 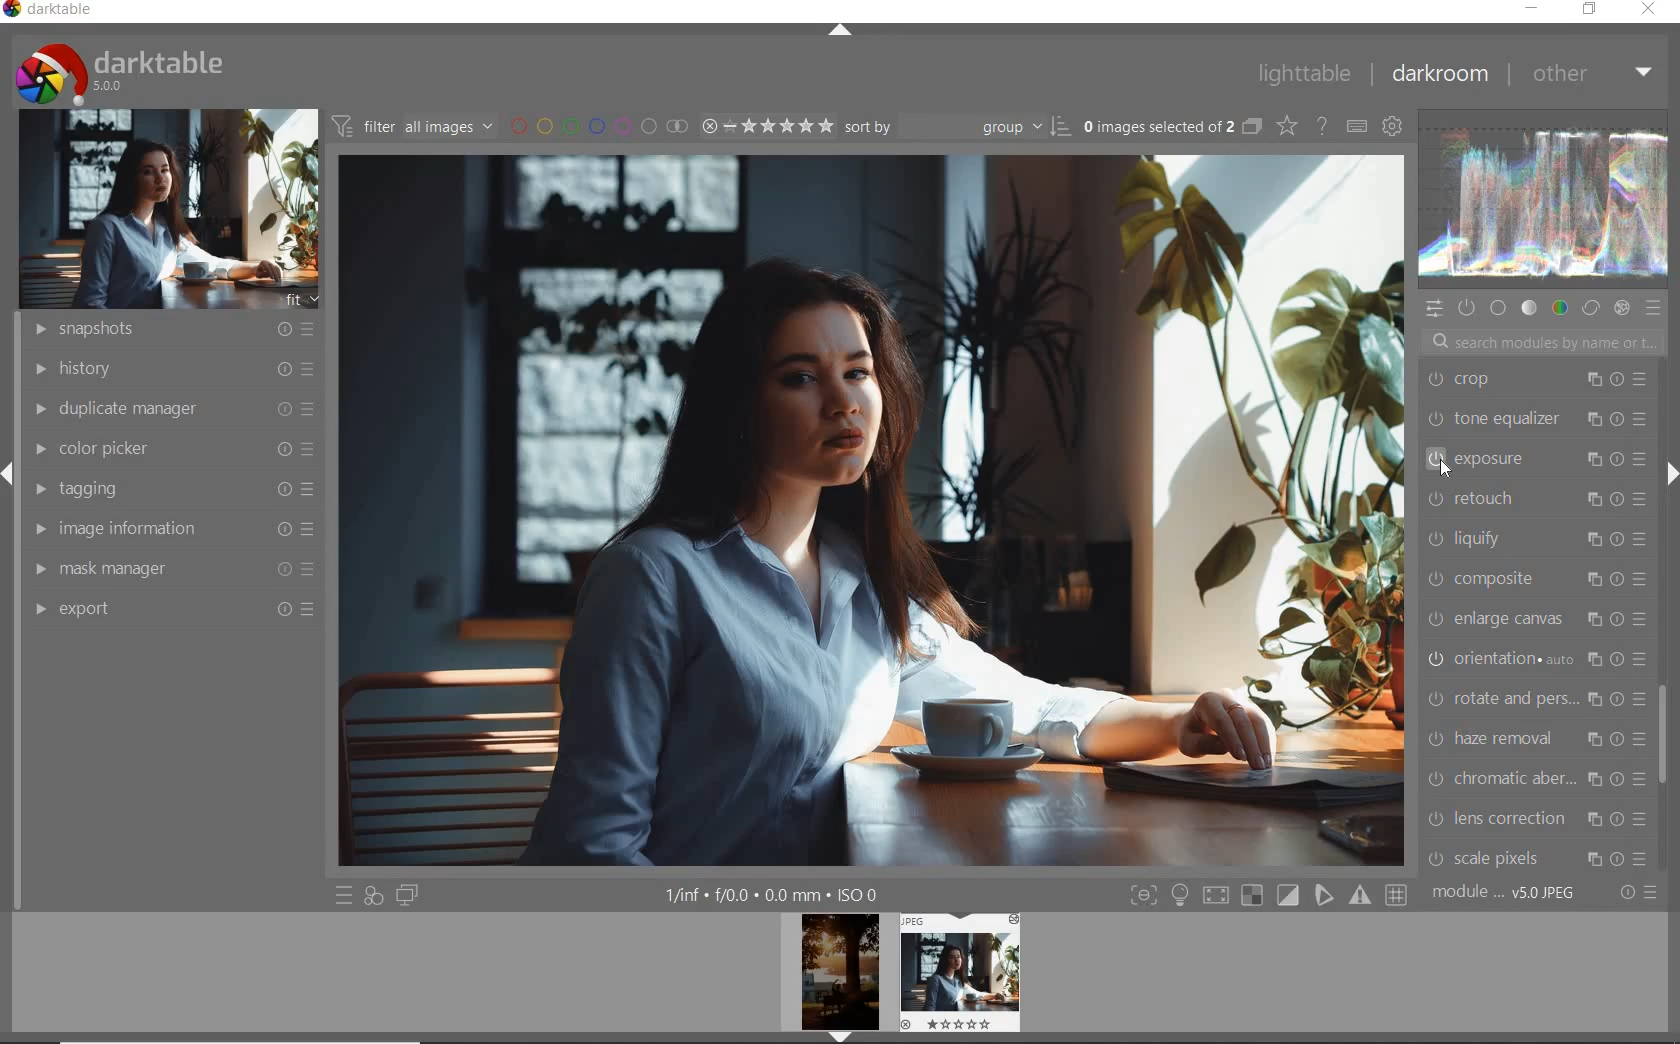 What do you see at coordinates (1536, 381) in the screenshot?
I see `CROP` at bounding box center [1536, 381].